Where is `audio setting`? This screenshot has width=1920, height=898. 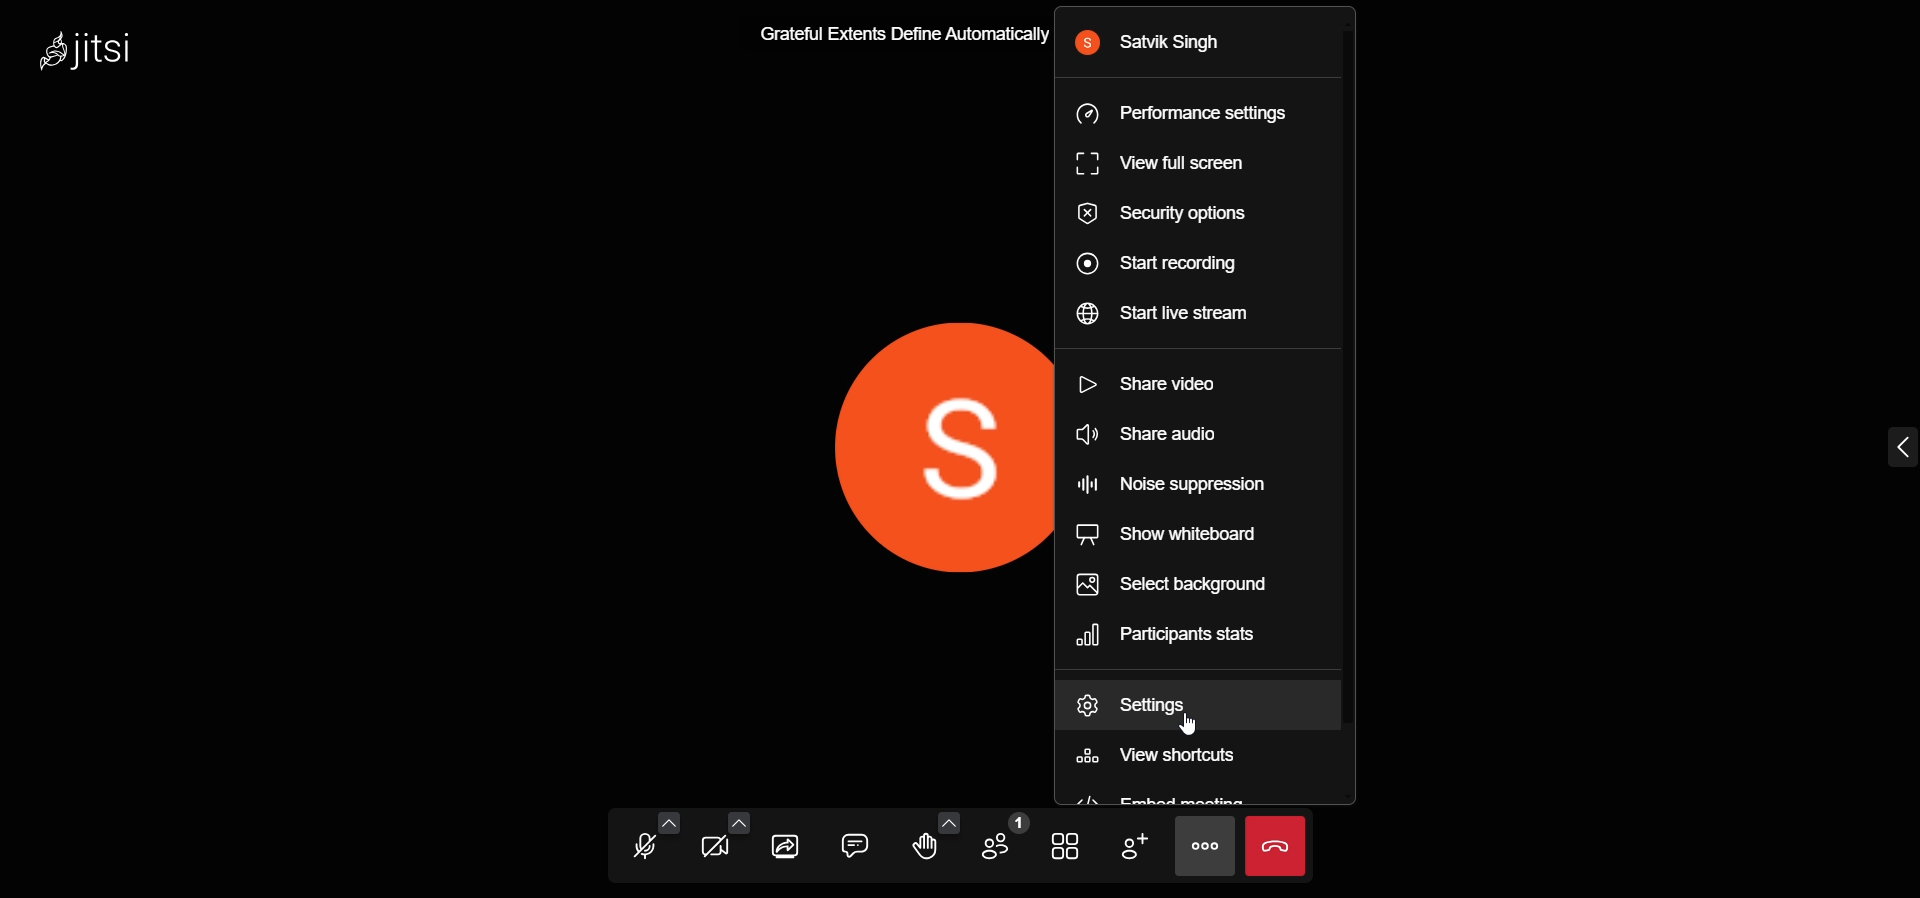
audio setting is located at coordinates (666, 821).